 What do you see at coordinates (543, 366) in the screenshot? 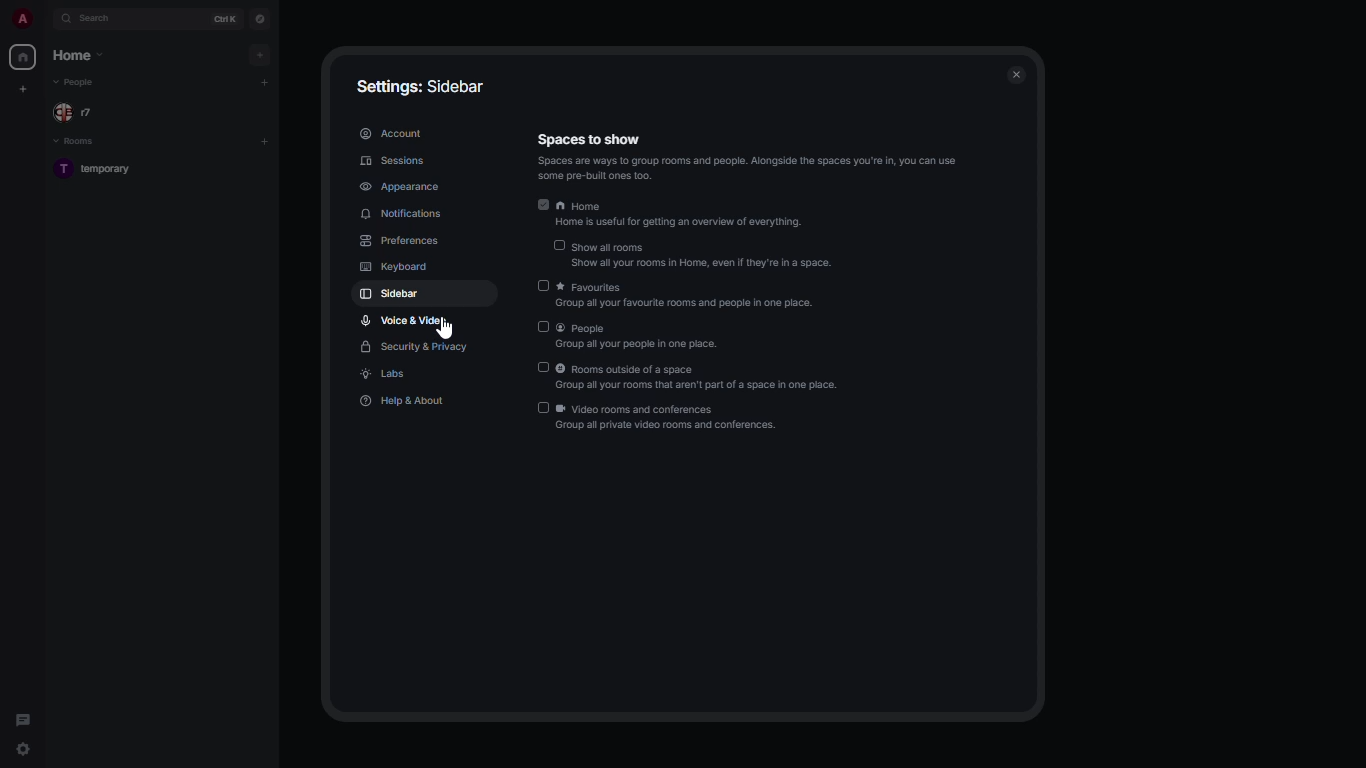
I see `disabled` at bounding box center [543, 366].